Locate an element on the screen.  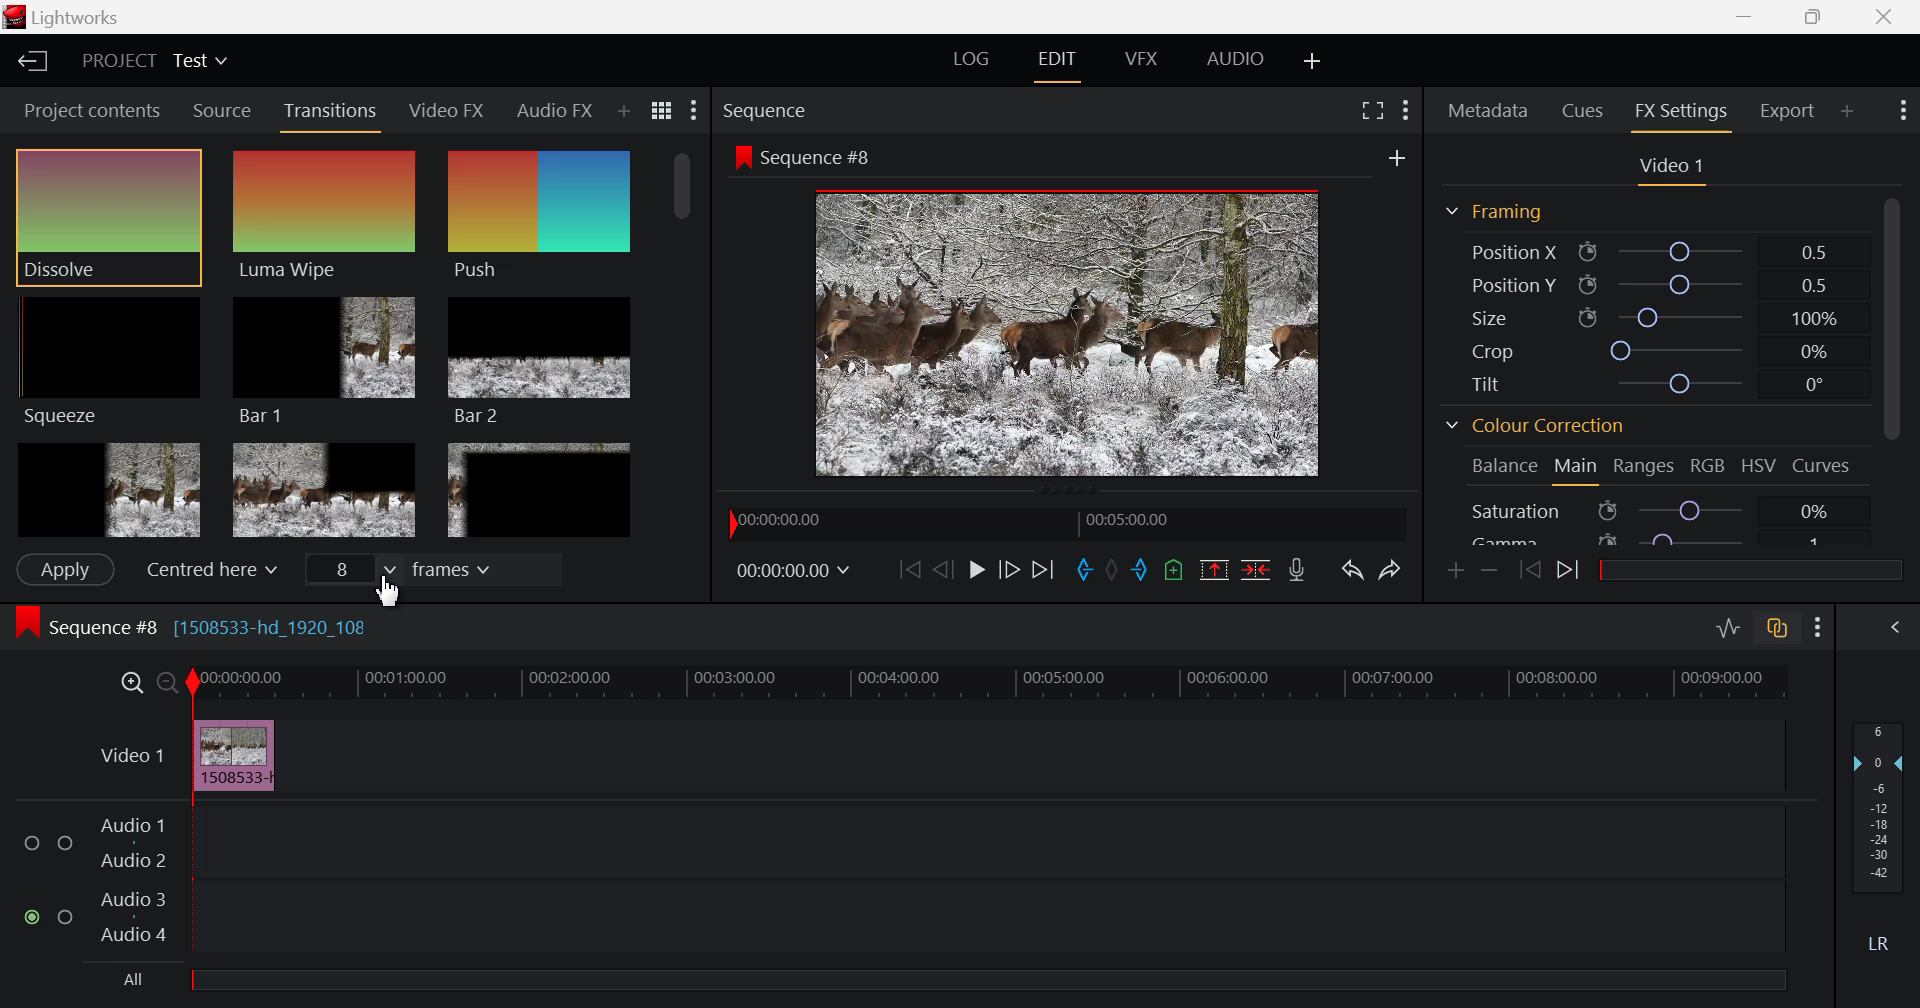
Play is located at coordinates (972, 568).